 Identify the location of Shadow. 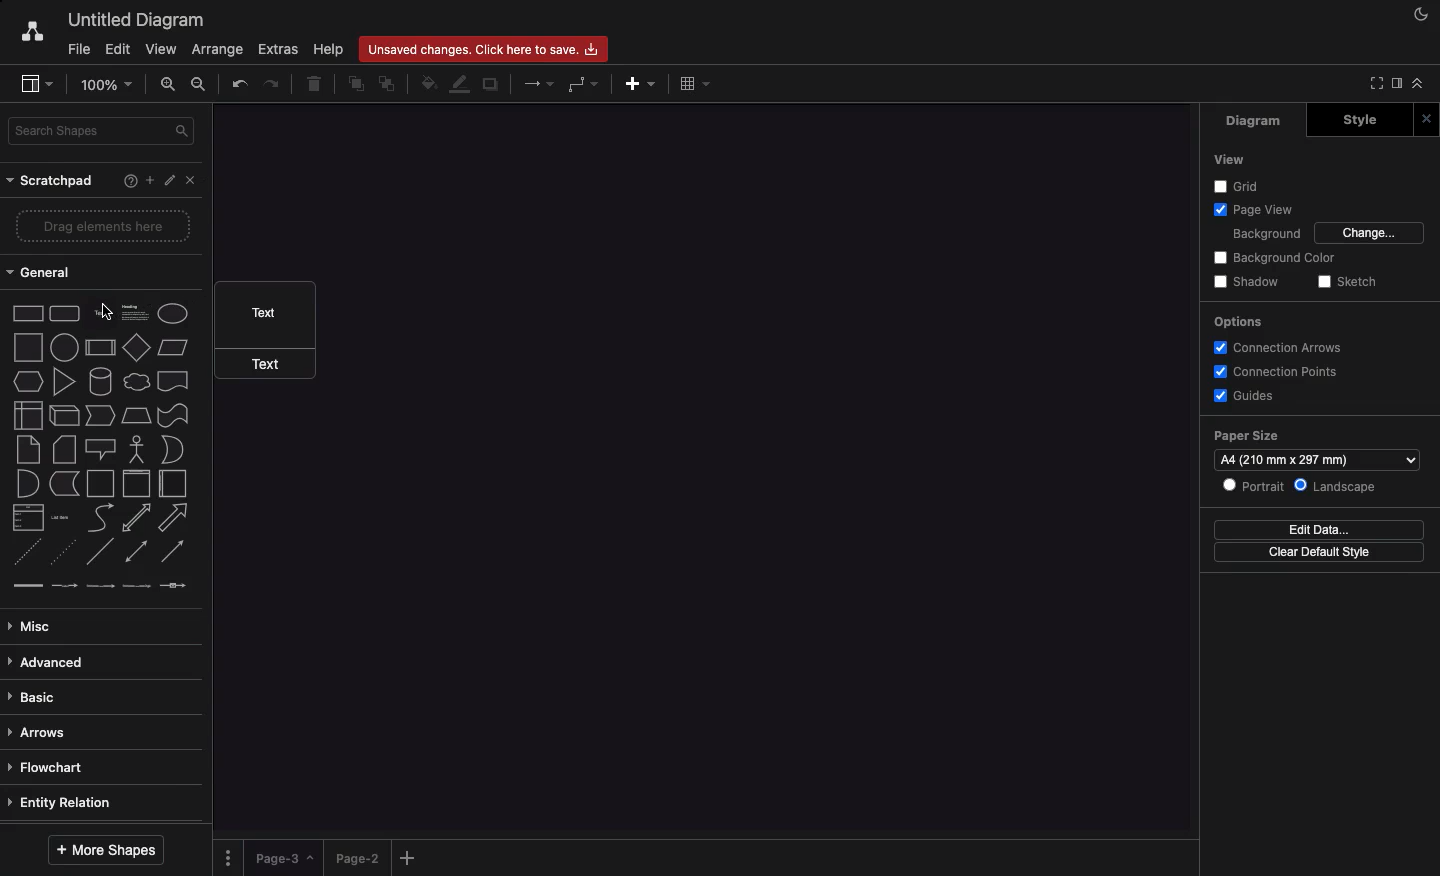
(1250, 281).